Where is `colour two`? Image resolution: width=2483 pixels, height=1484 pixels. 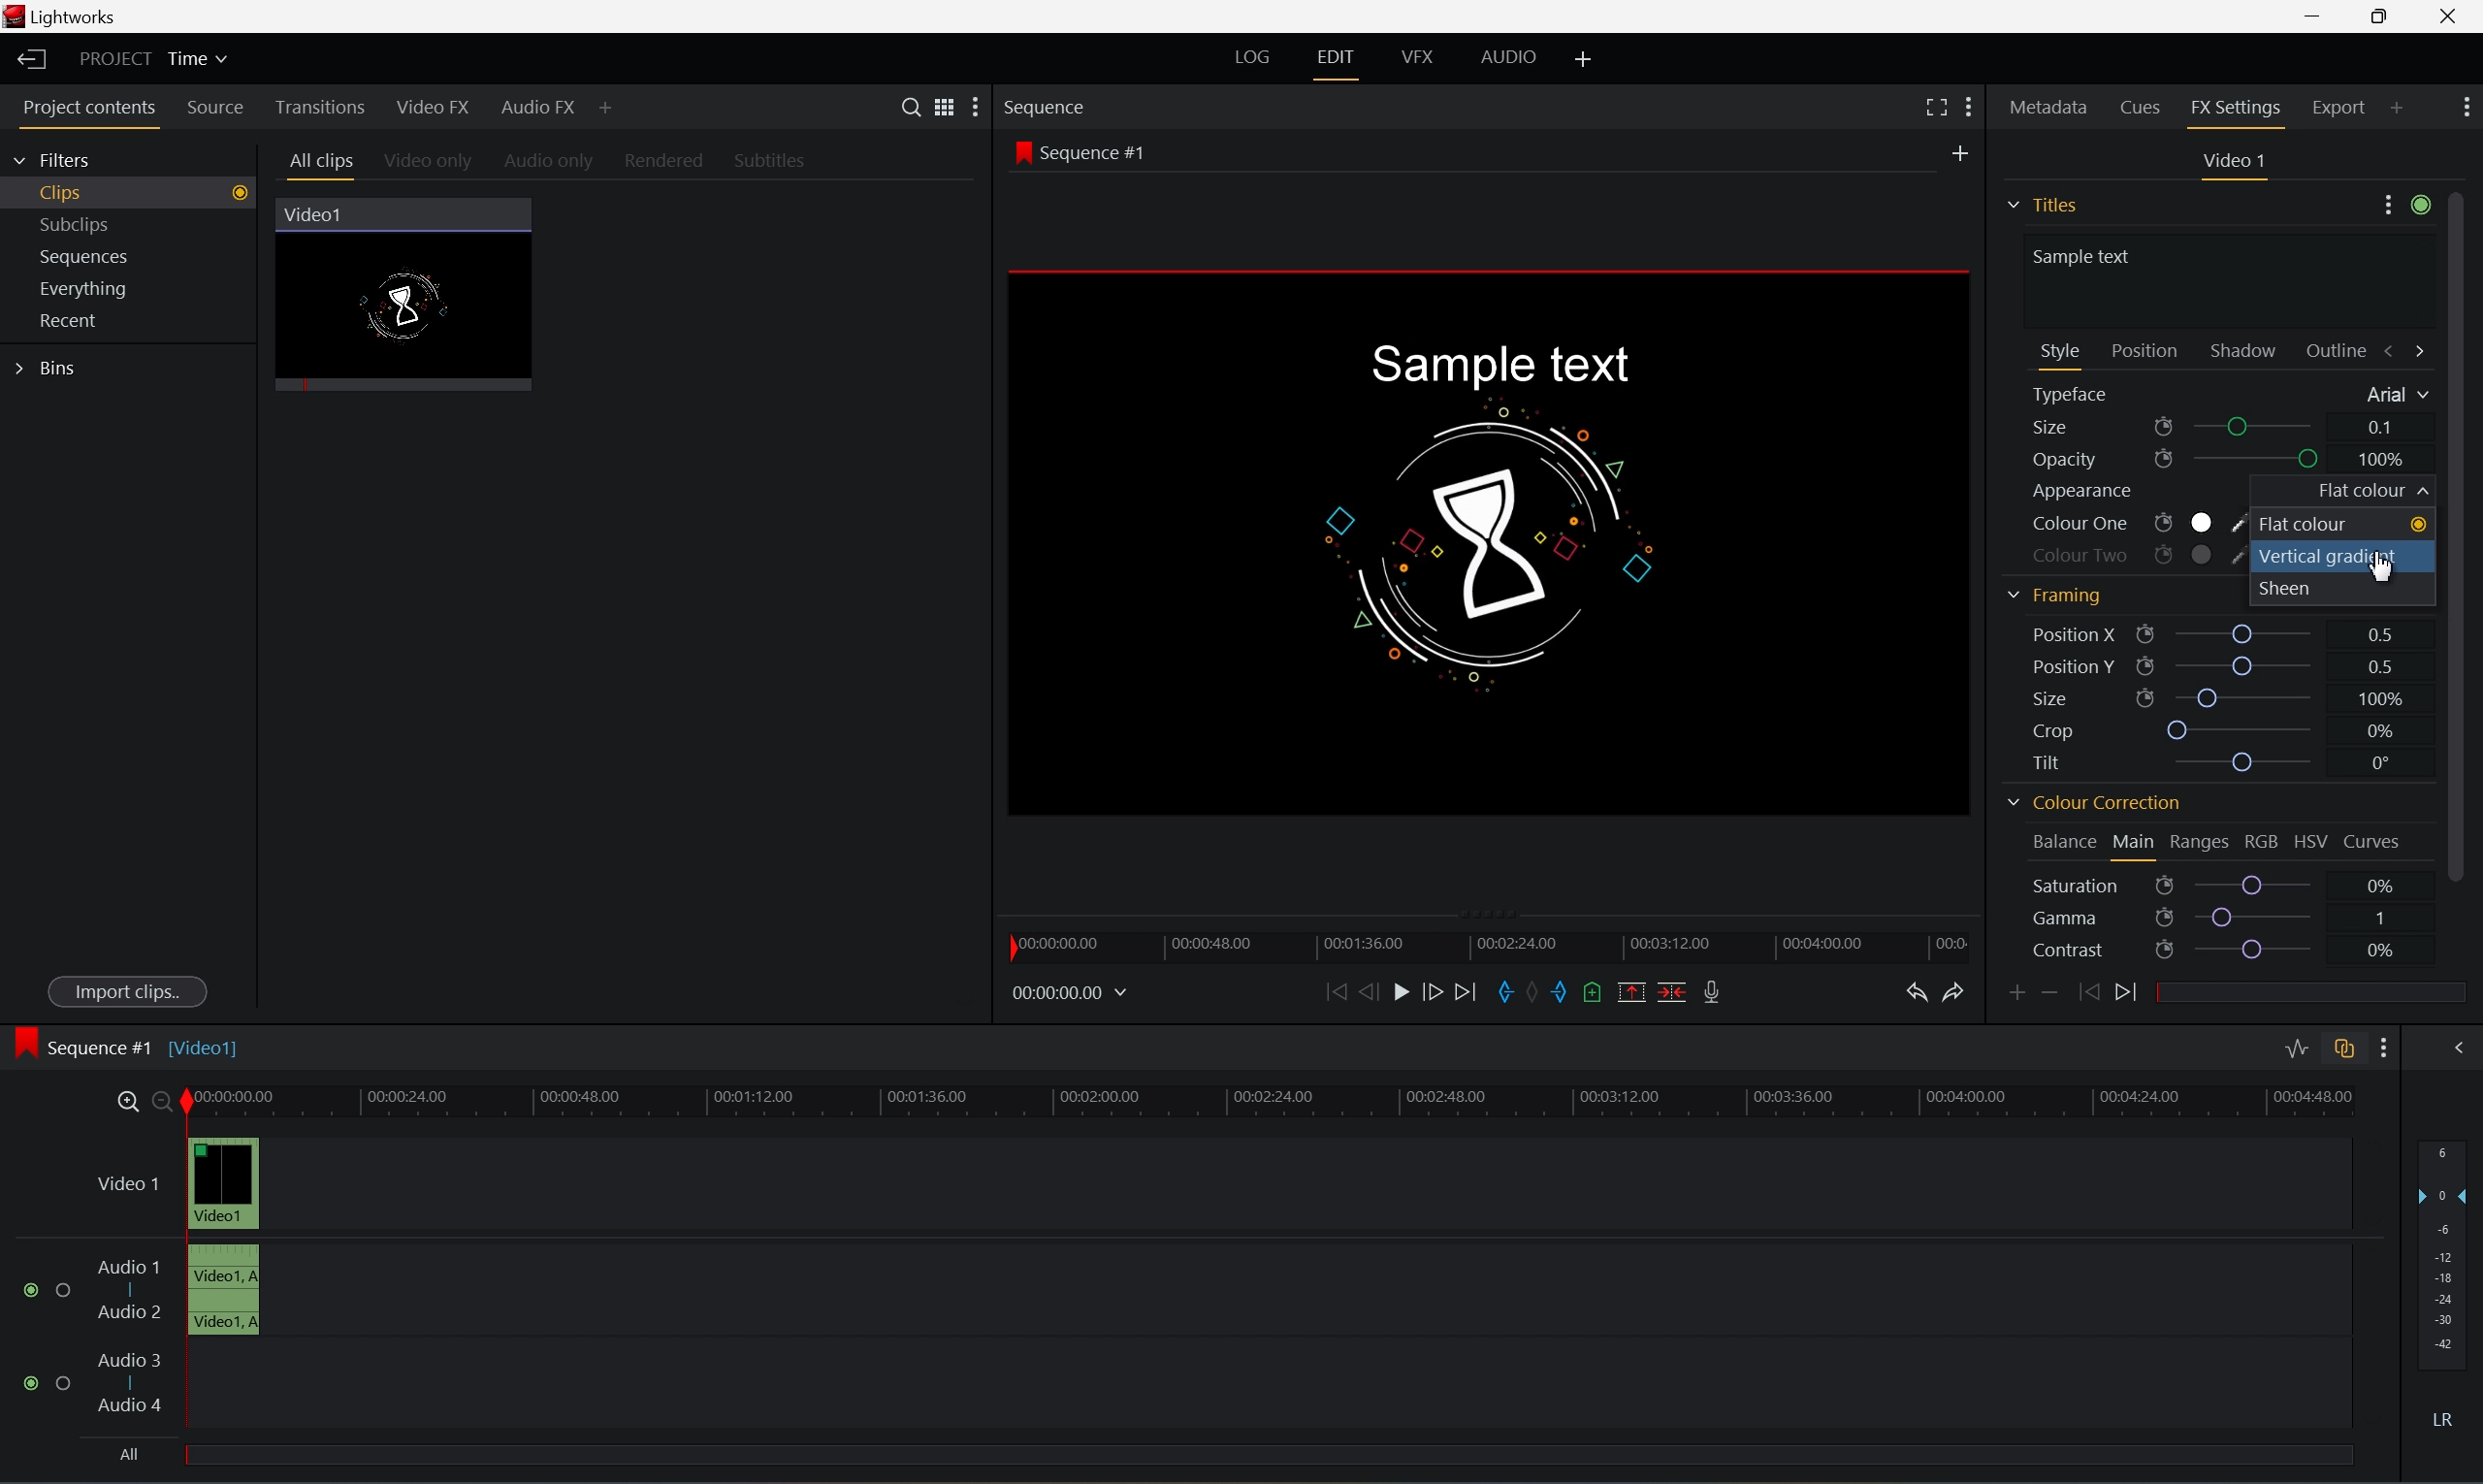 colour two is located at coordinates (2126, 552).